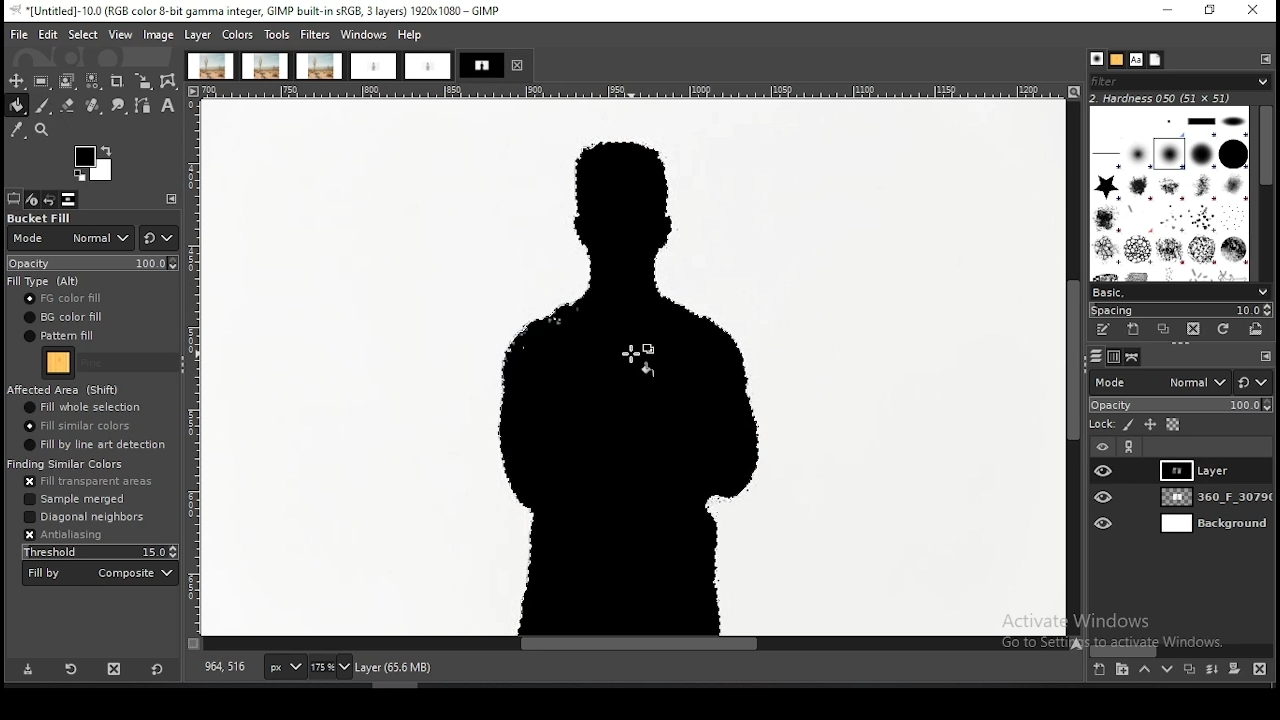  What do you see at coordinates (171, 200) in the screenshot?
I see `configure this tab` at bounding box center [171, 200].